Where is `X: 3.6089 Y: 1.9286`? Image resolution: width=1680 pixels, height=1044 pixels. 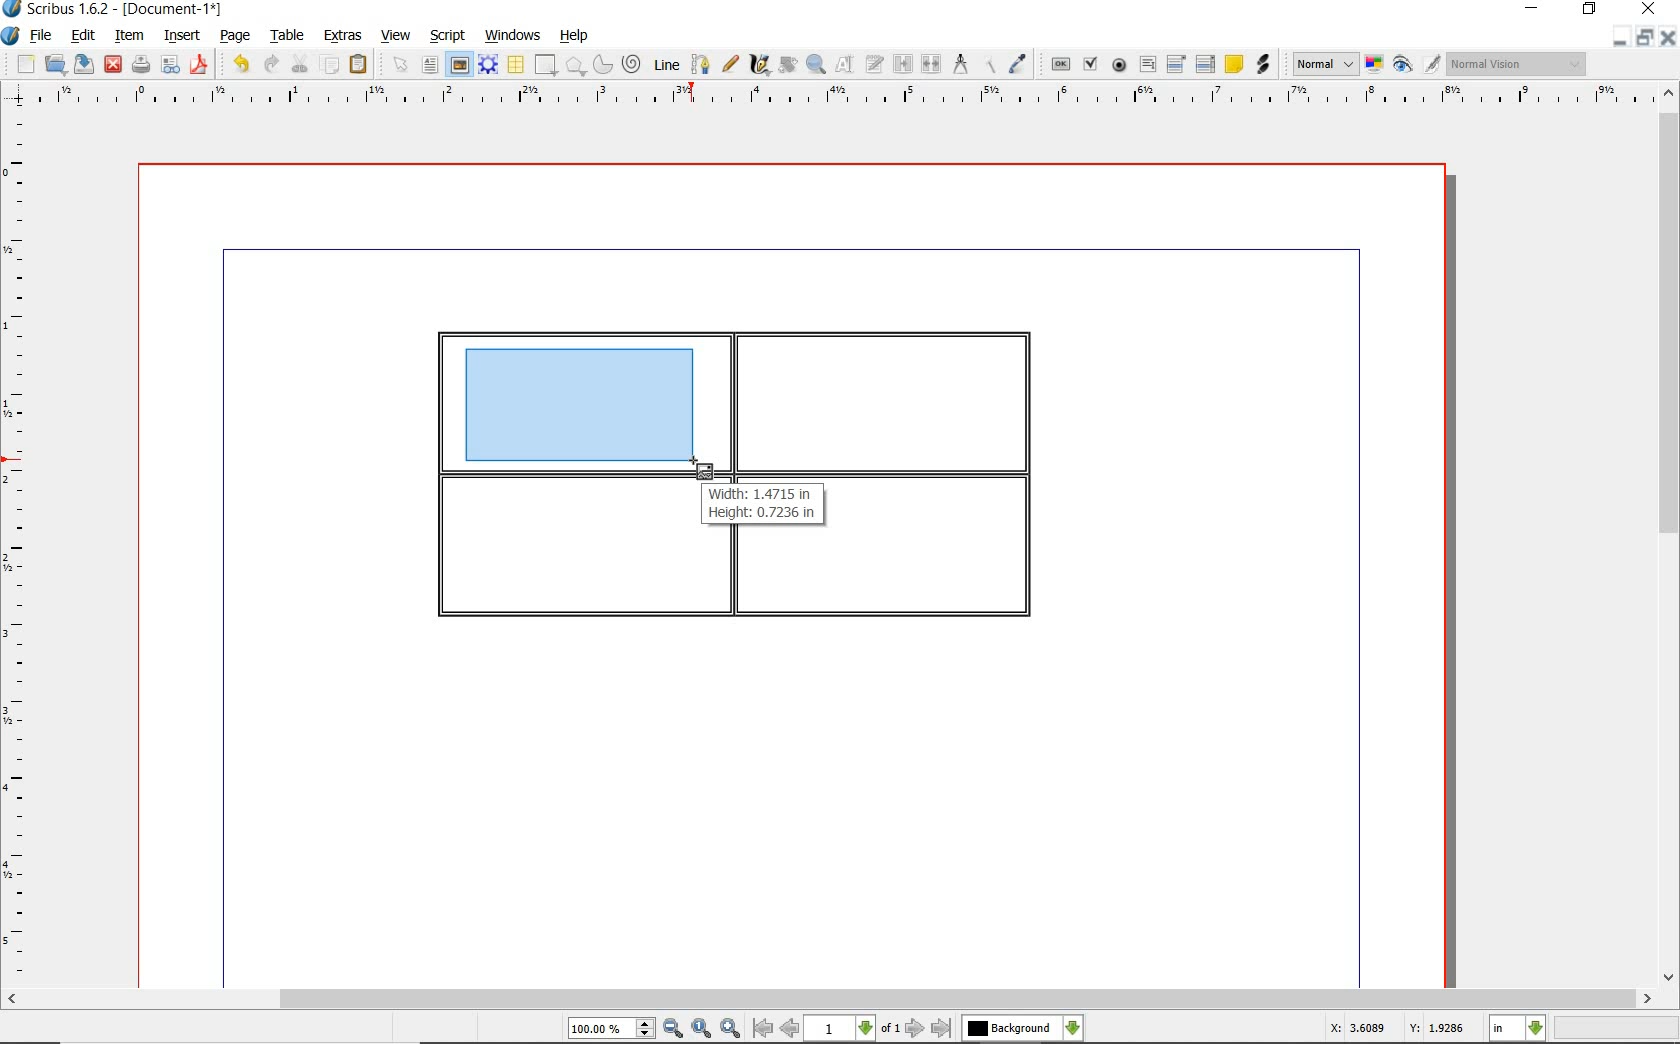 X: 3.6089 Y: 1.9286 is located at coordinates (1396, 1029).